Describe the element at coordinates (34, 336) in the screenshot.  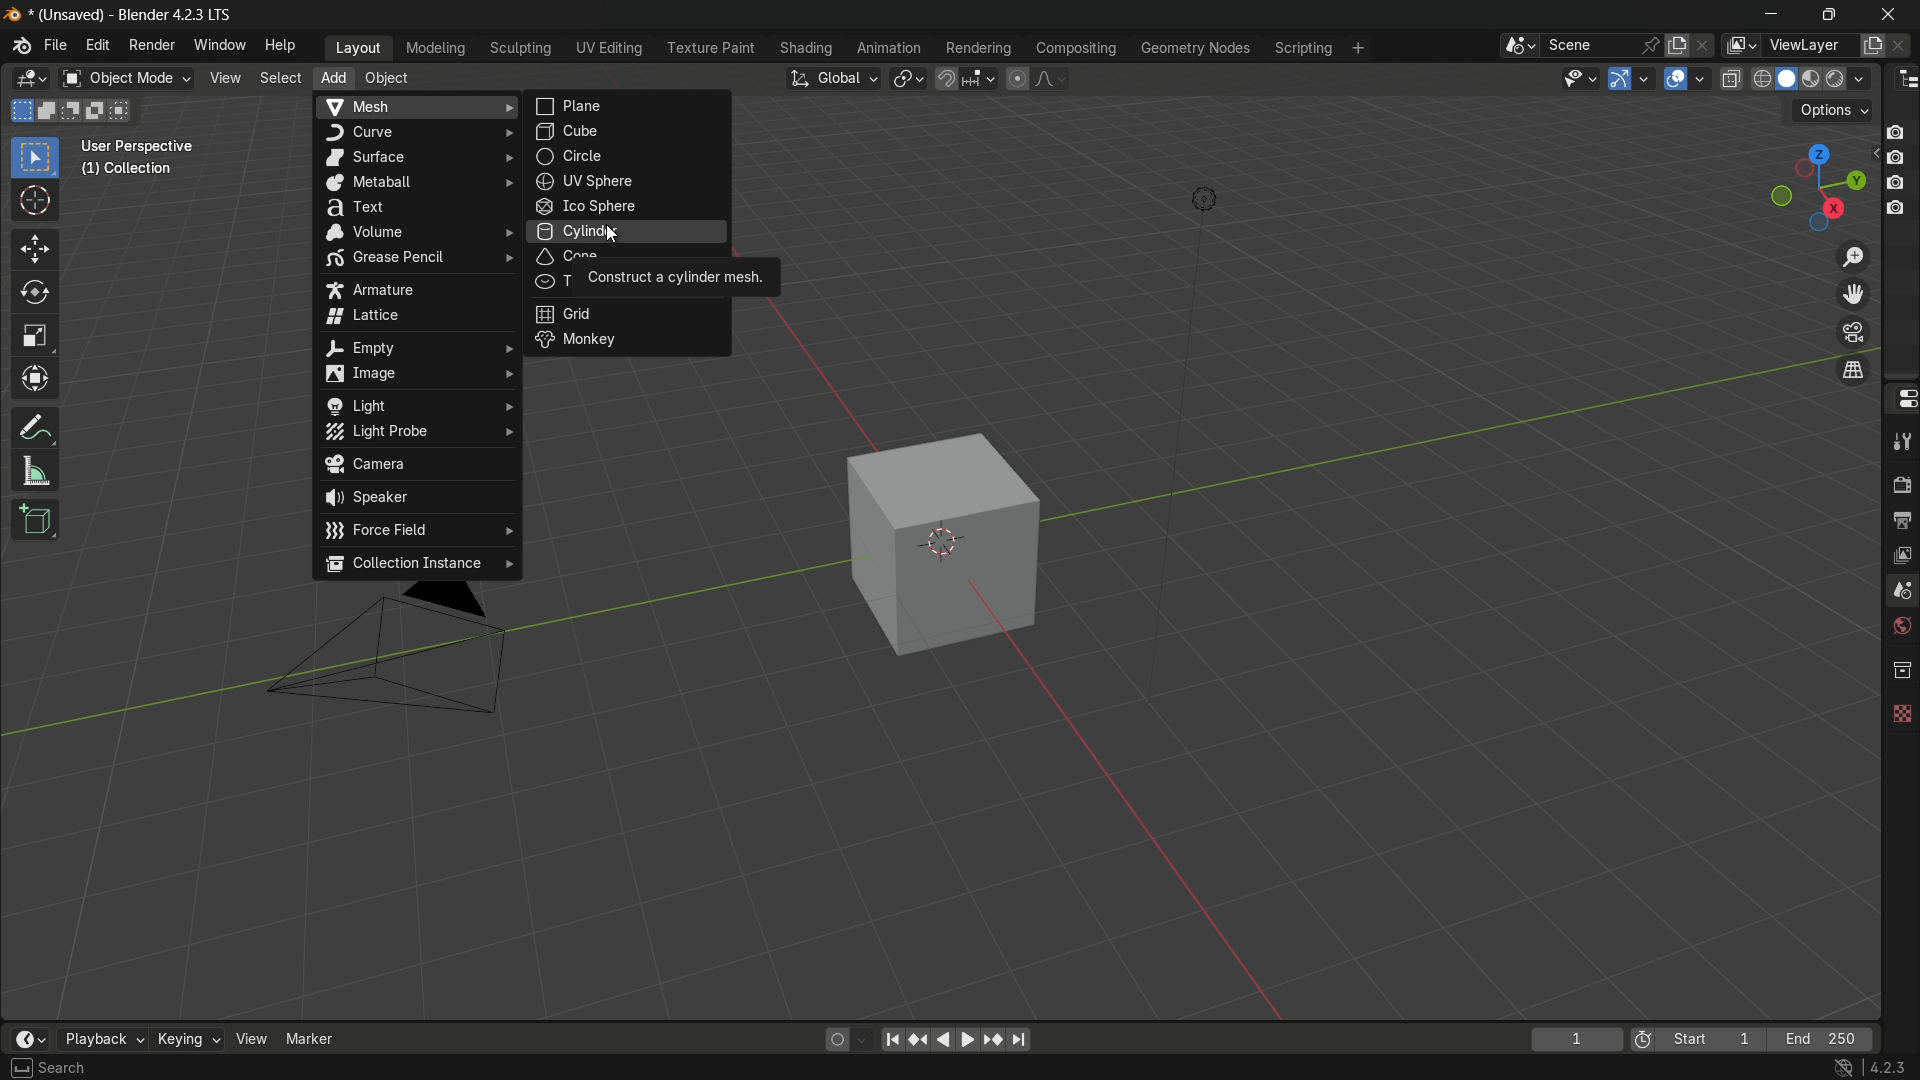
I see `scale` at that location.